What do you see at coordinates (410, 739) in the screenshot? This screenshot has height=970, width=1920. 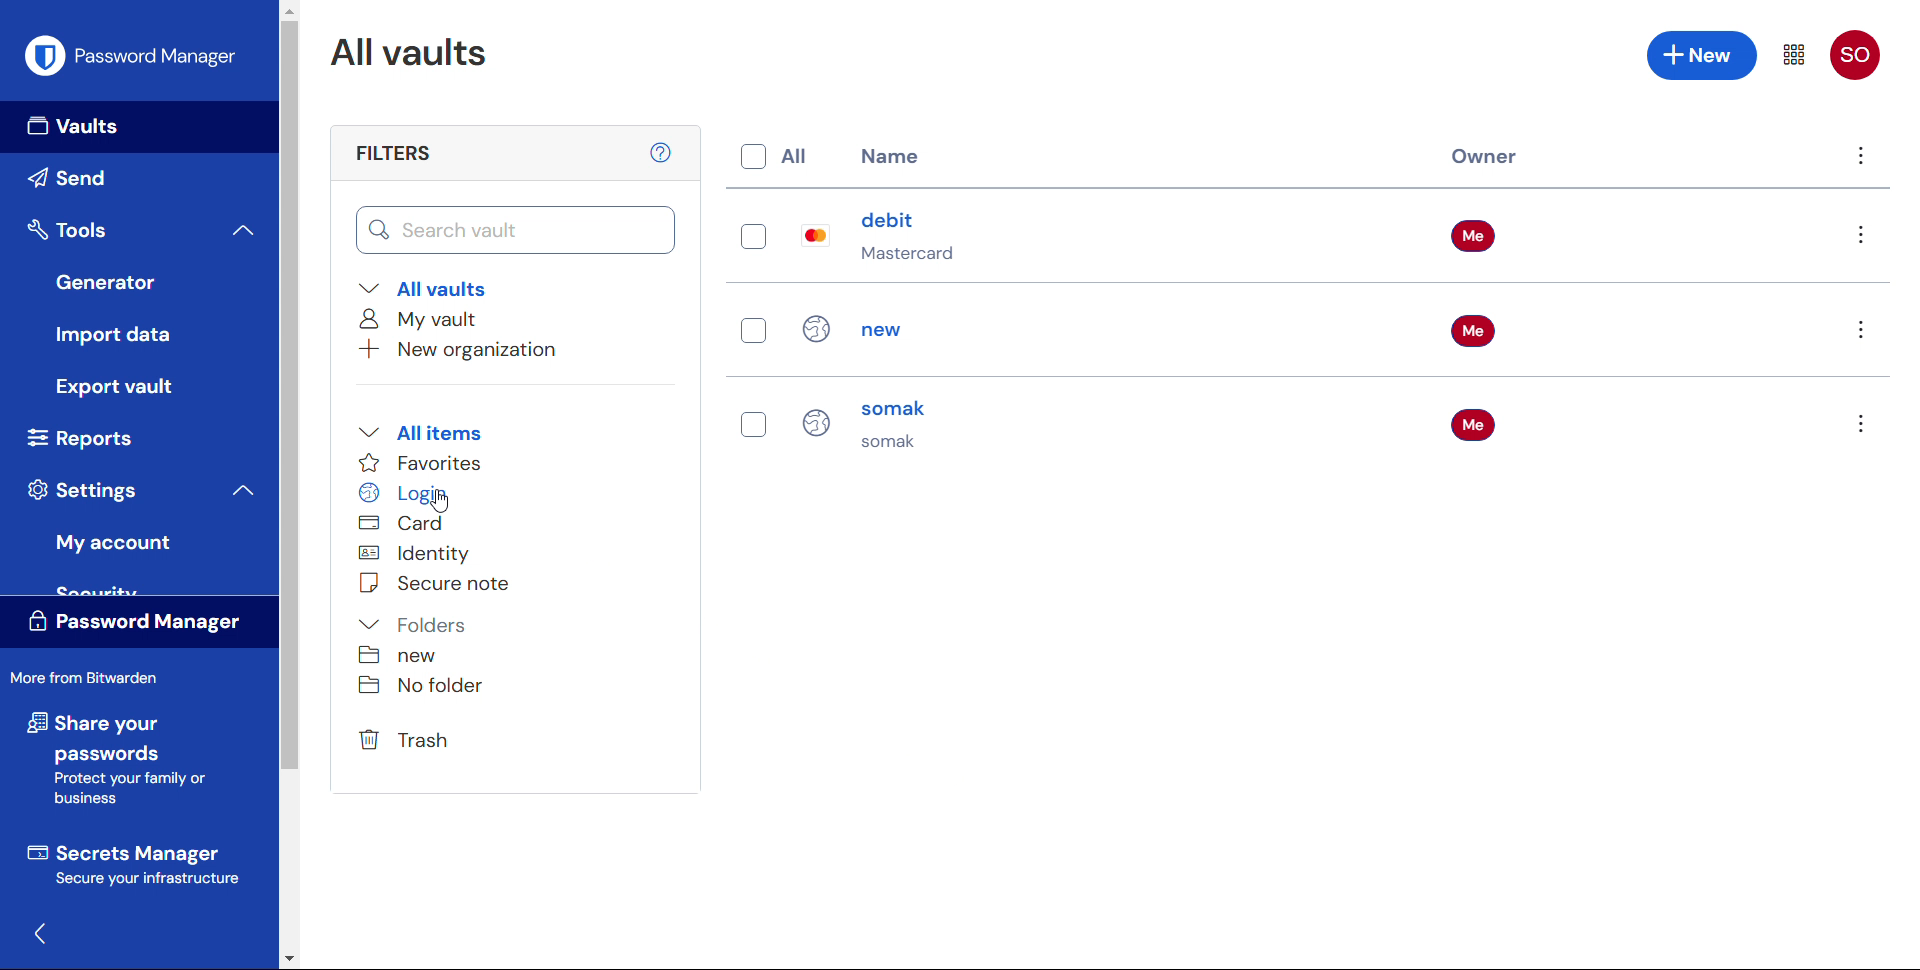 I see `Trash ` at bounding box center [410, 739].